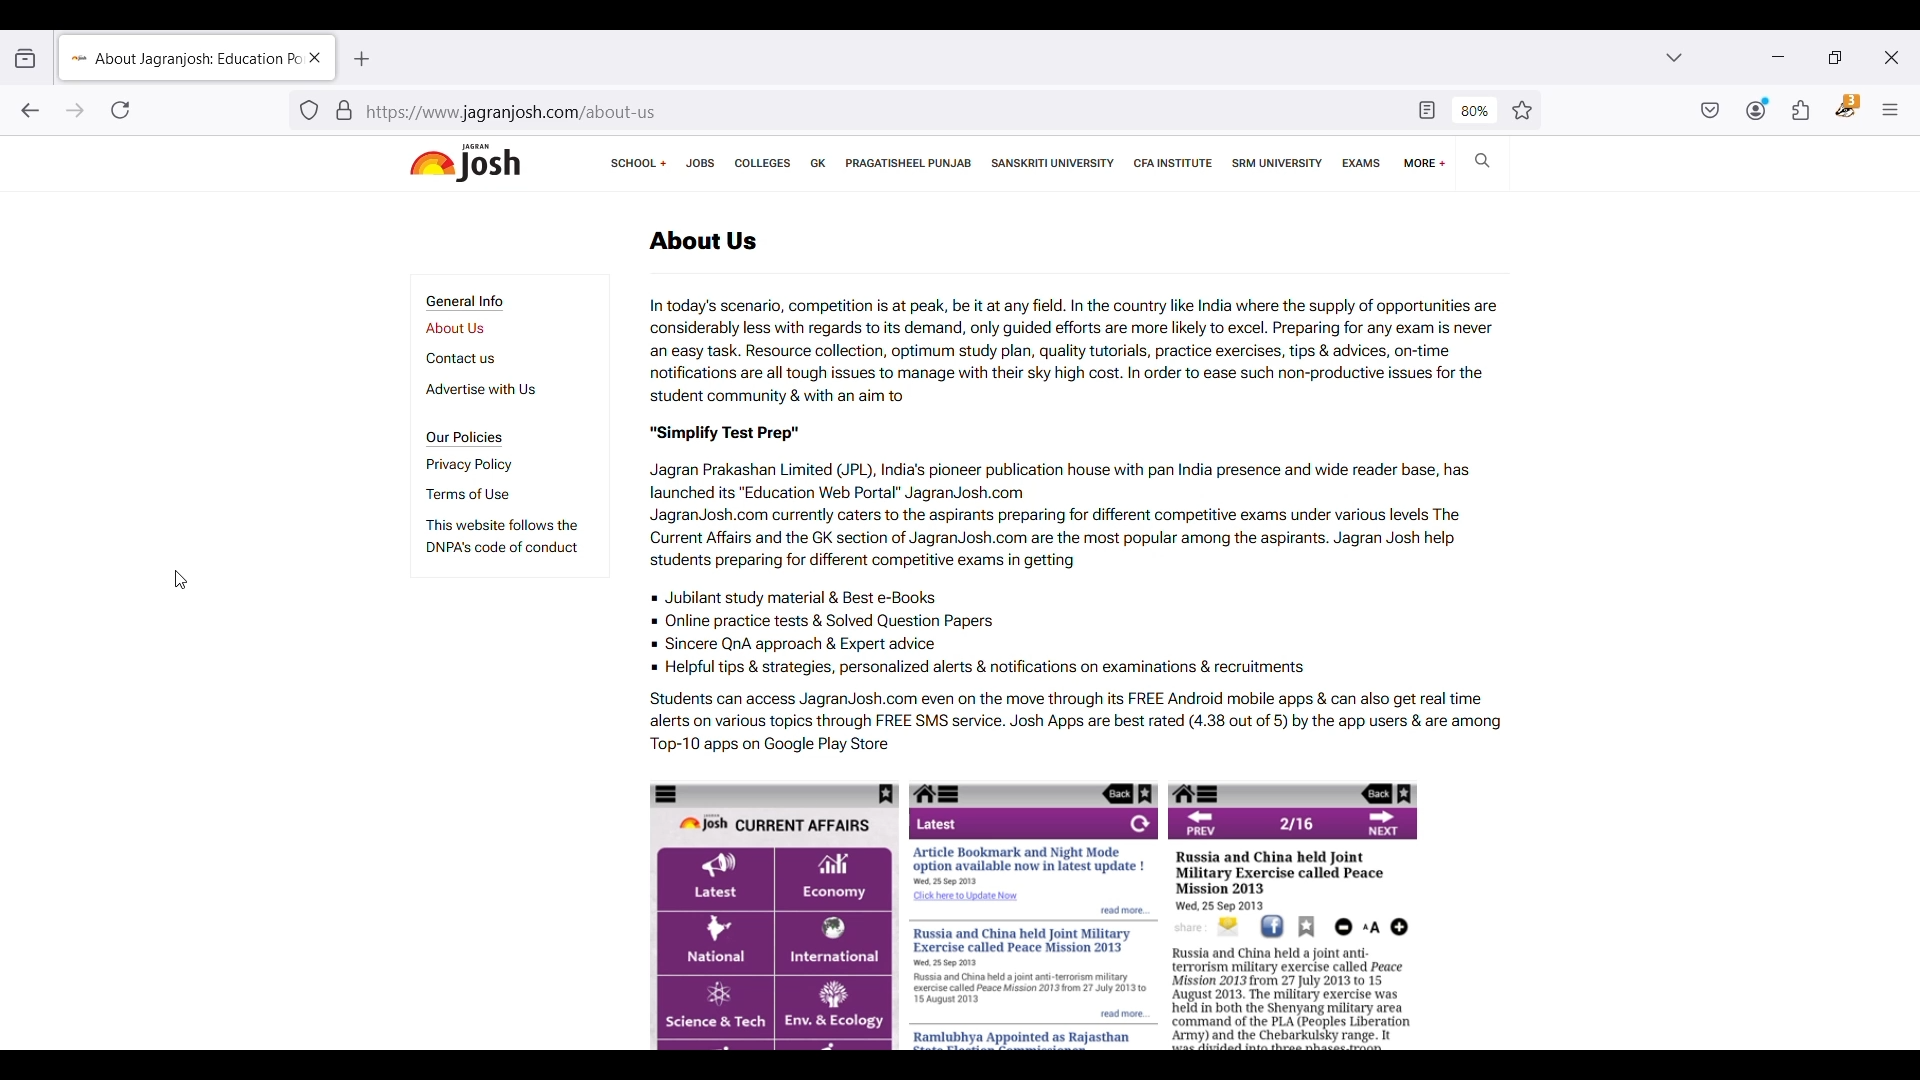 The height and width of the screenshot is (1080, 1920). I want to click on Close interface, so click(1891, 57).